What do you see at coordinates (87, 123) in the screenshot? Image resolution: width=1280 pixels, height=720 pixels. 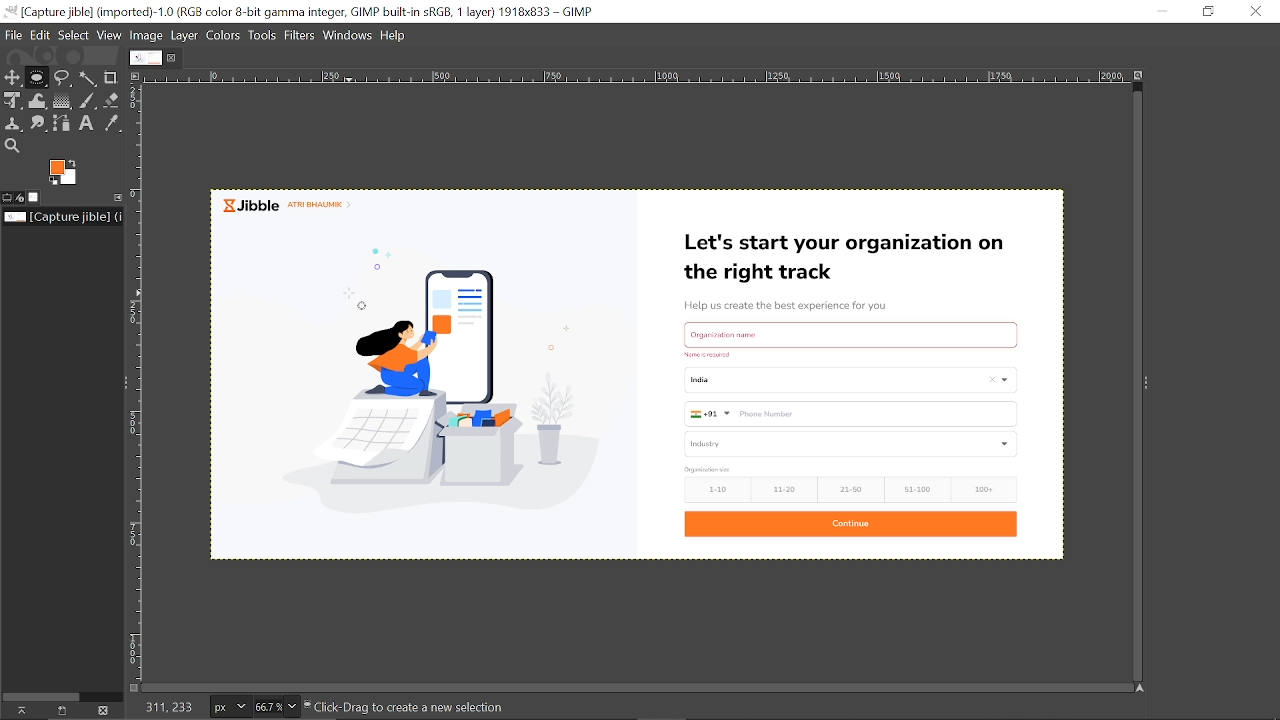 I see `Text tool` at bounding box center [87, 123].